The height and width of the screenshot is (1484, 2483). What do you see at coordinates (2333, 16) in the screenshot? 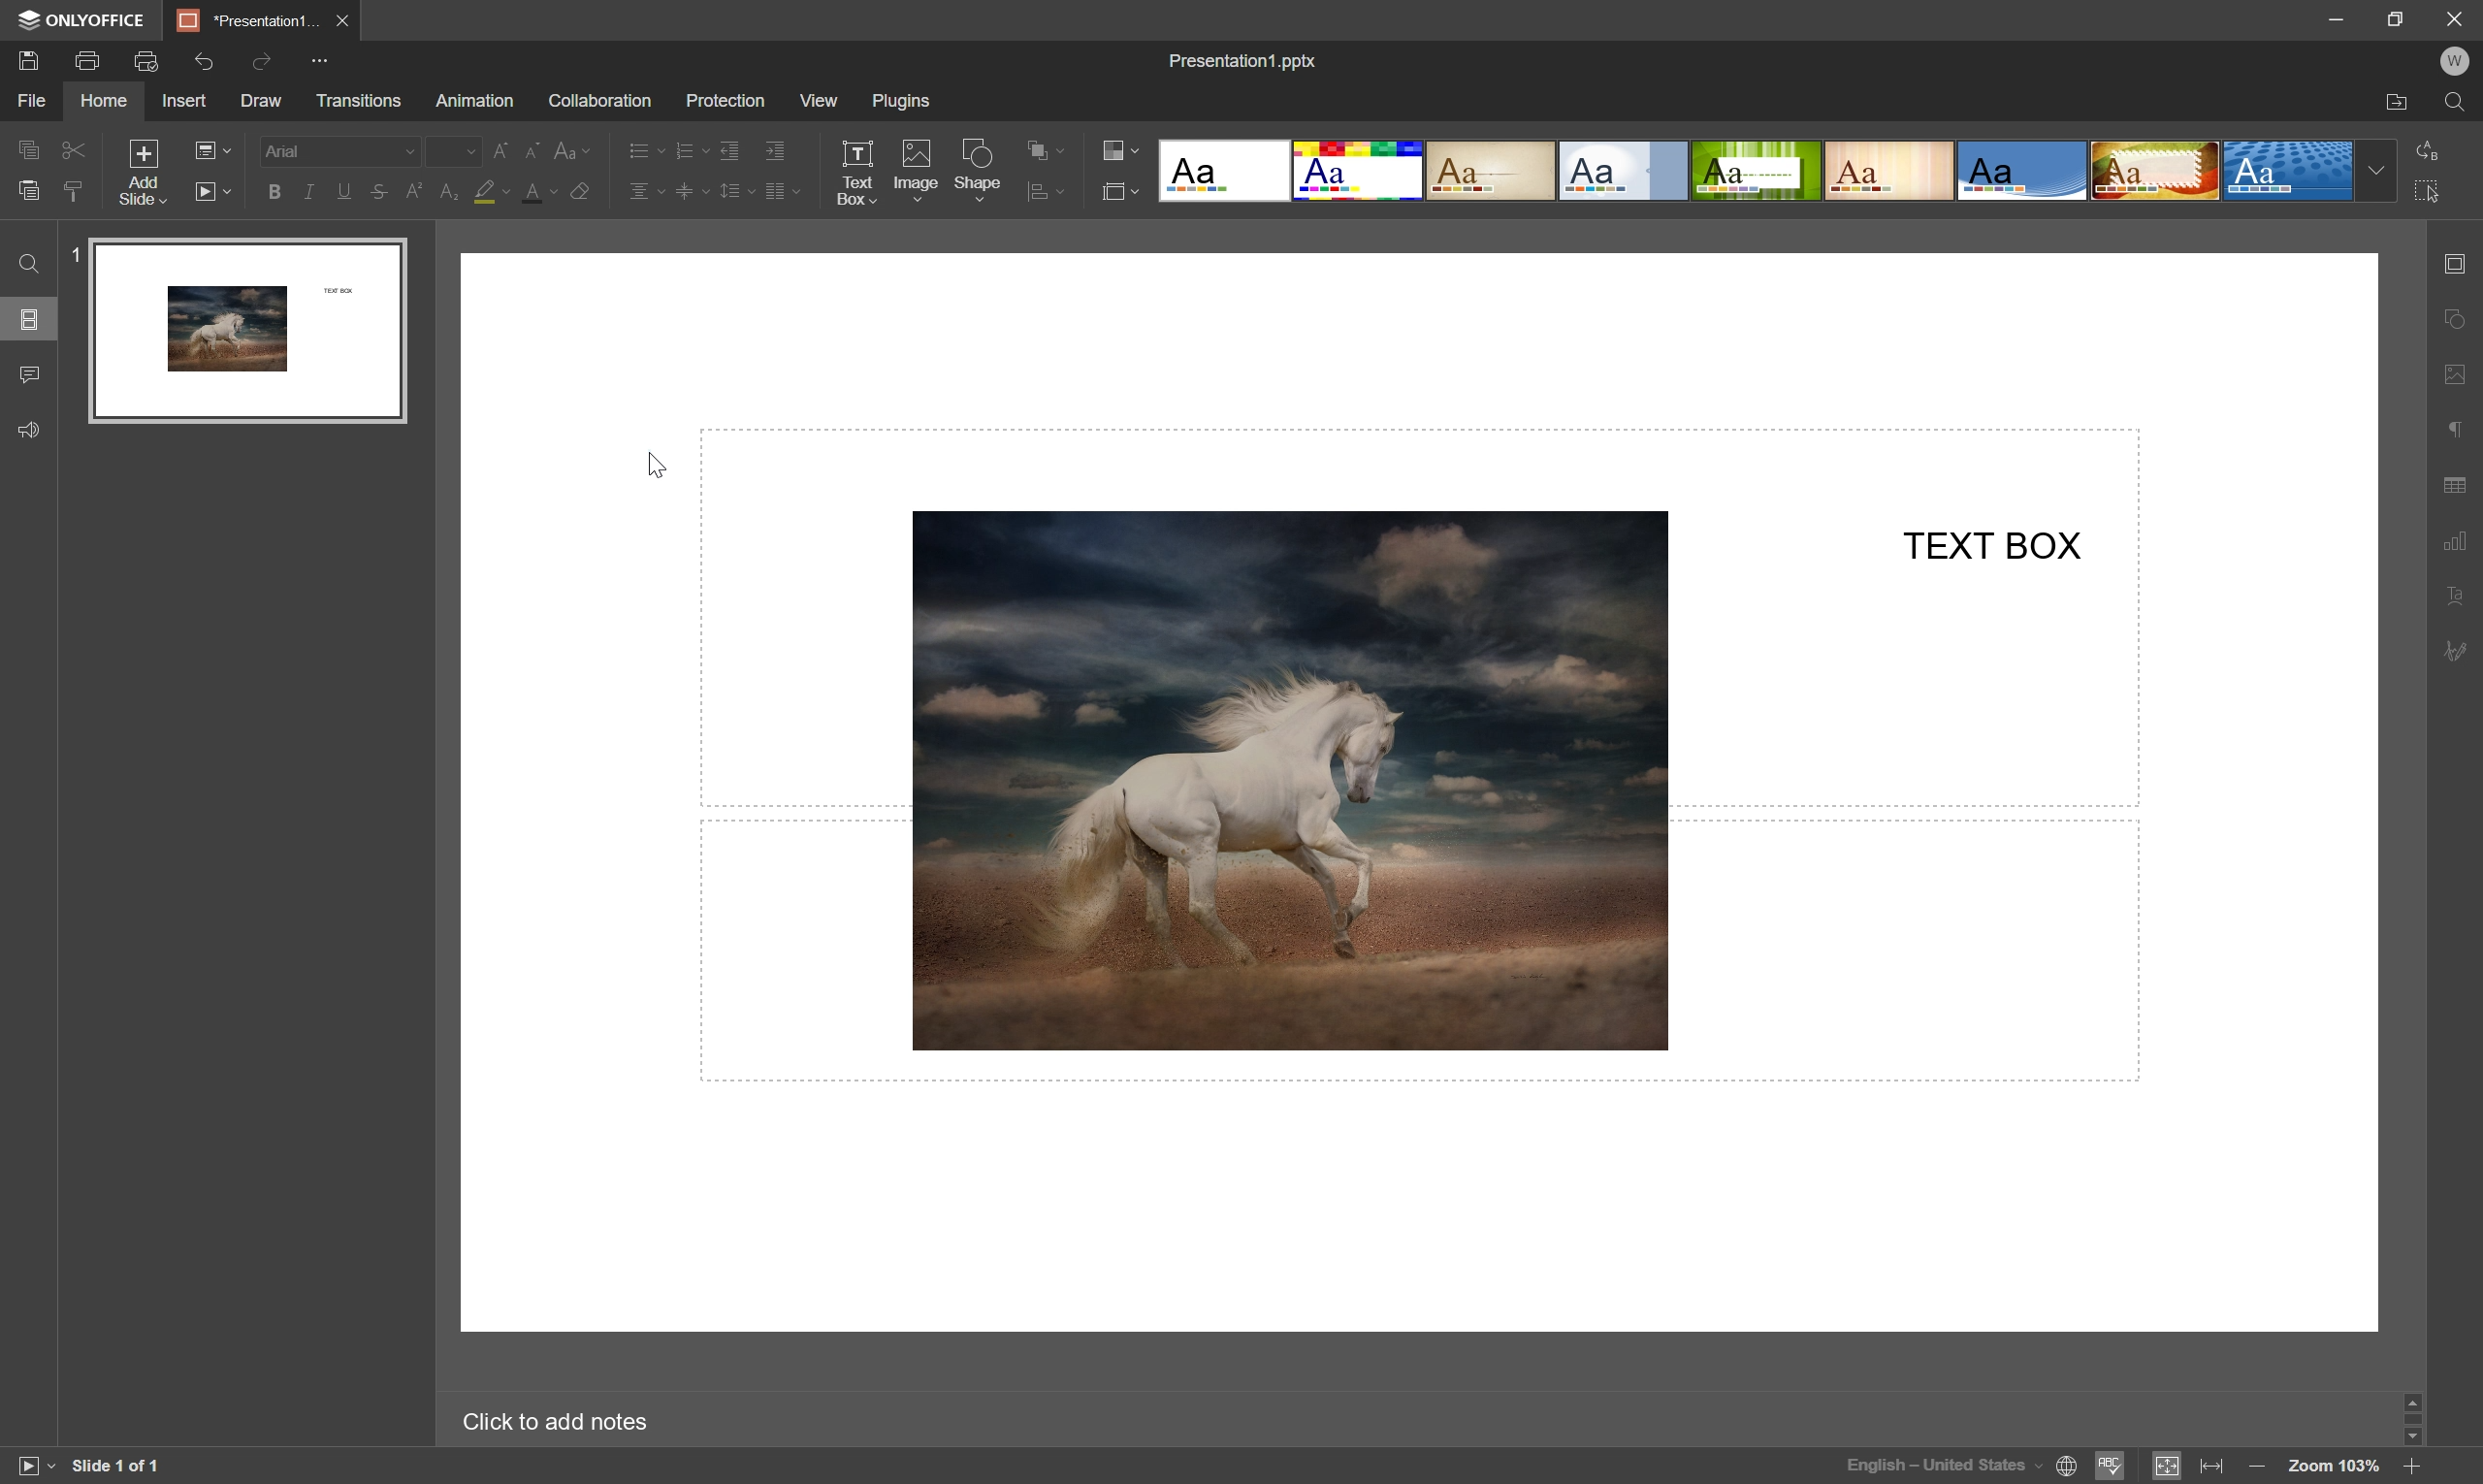
I see `minimize` at bounding box center [2333, 16].